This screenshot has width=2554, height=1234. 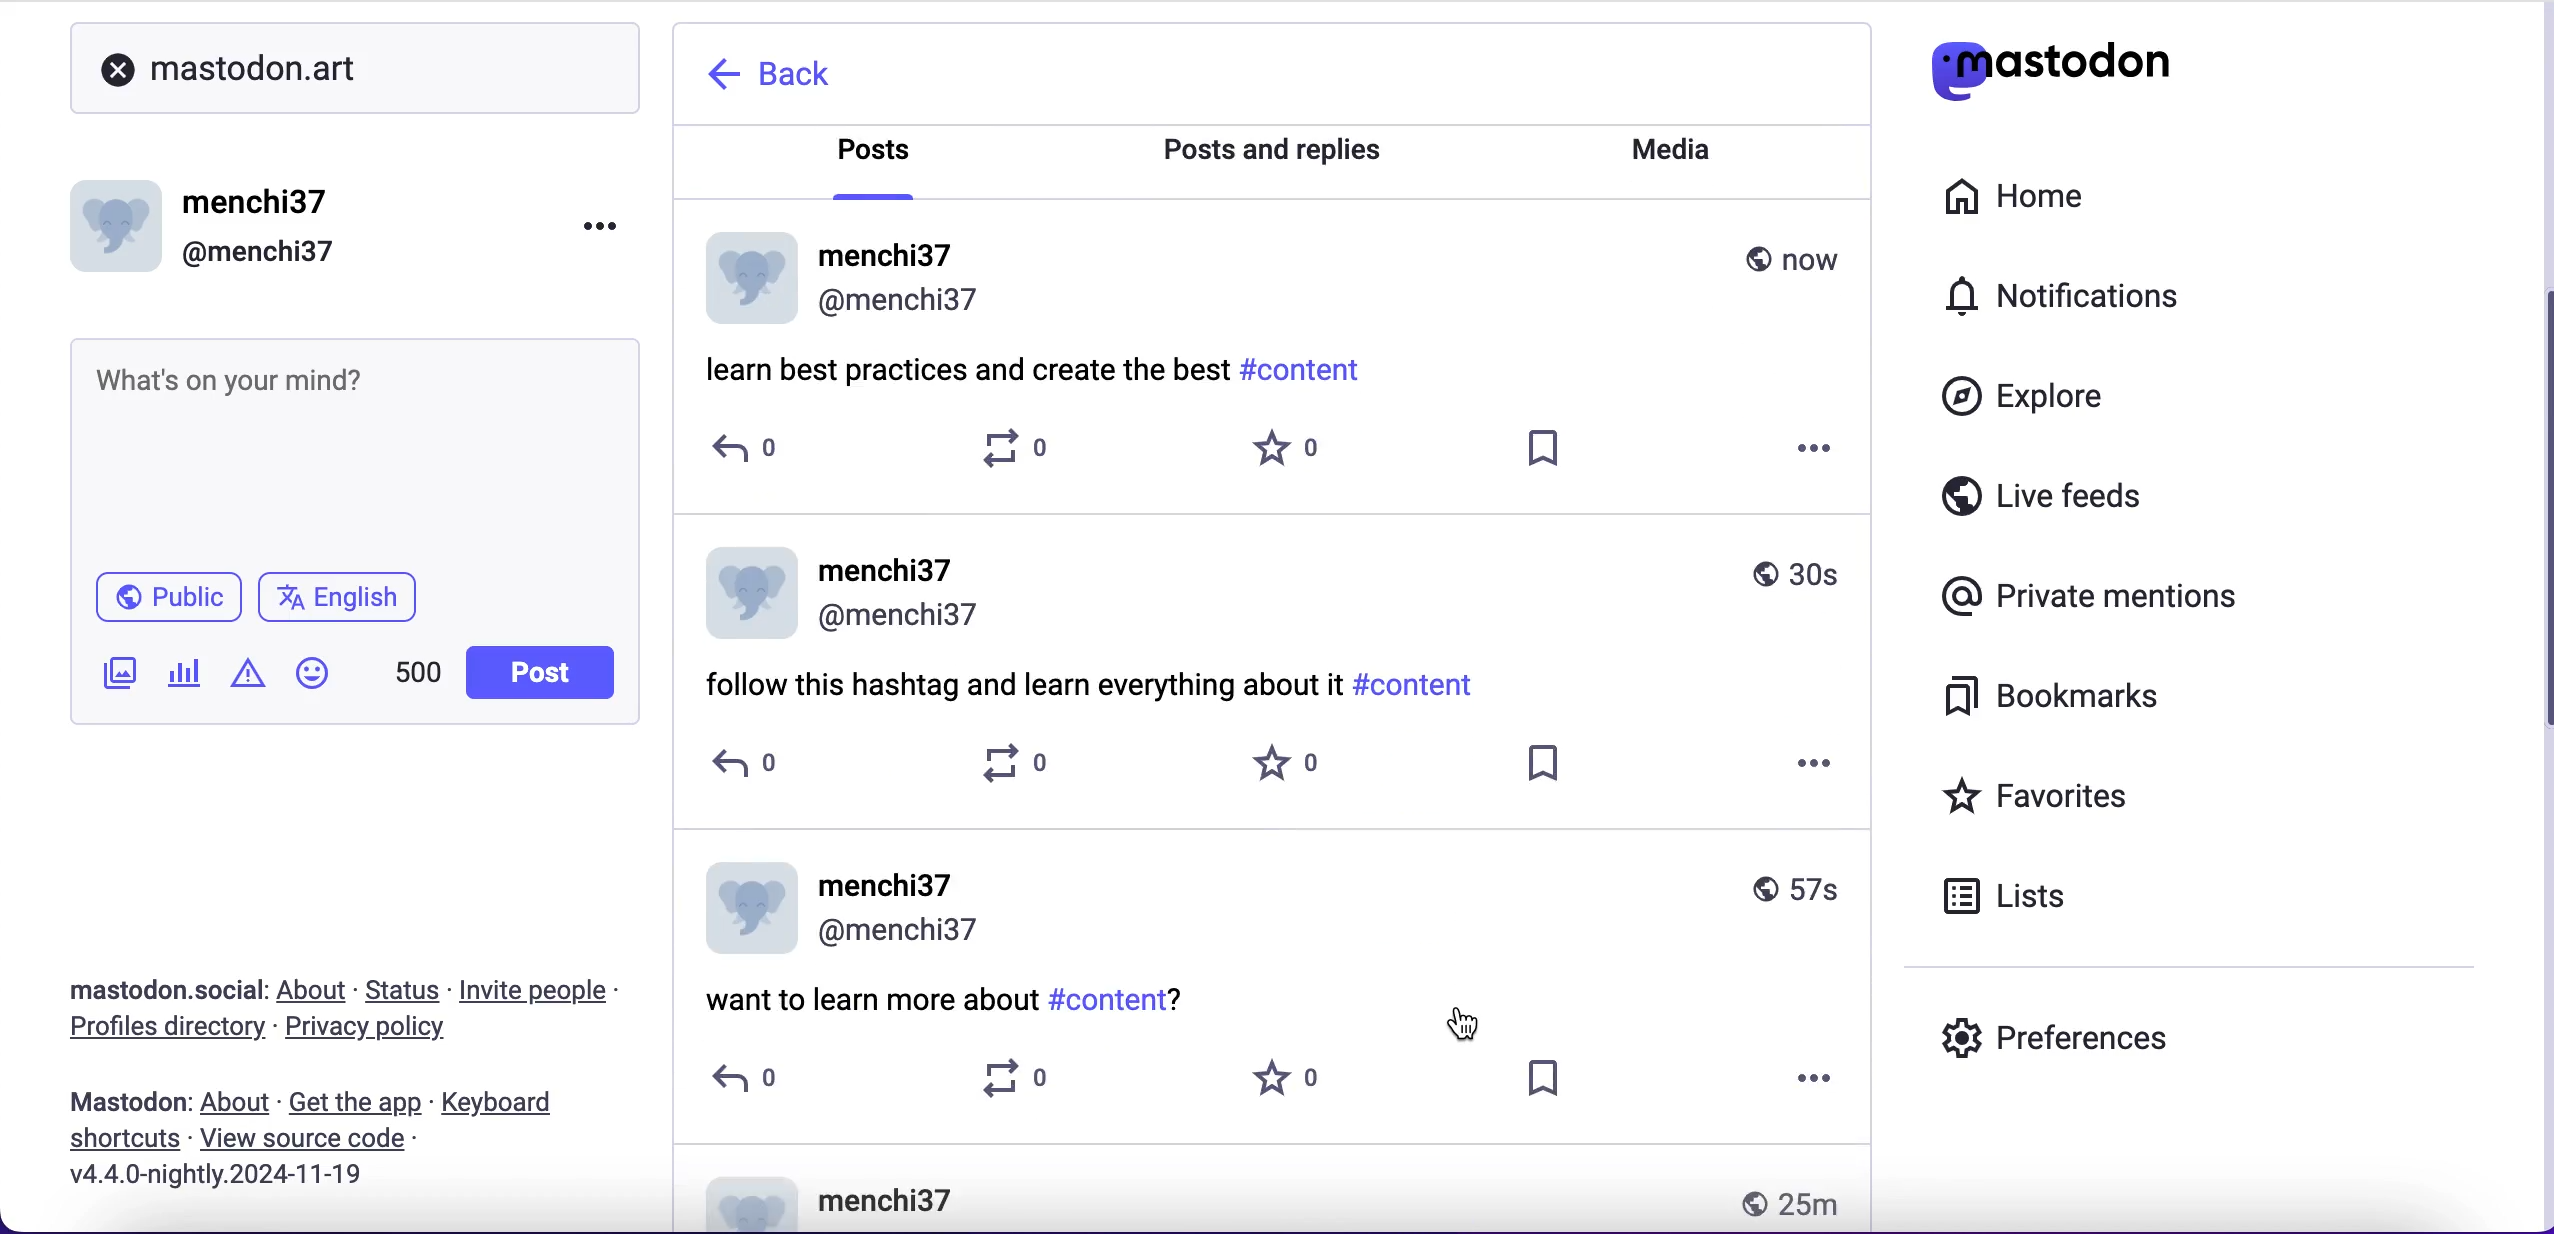 What do you see at coordinates (1272, 150) in the screenshot?
I see `posts and replies` at bounding box center [1272, 150].